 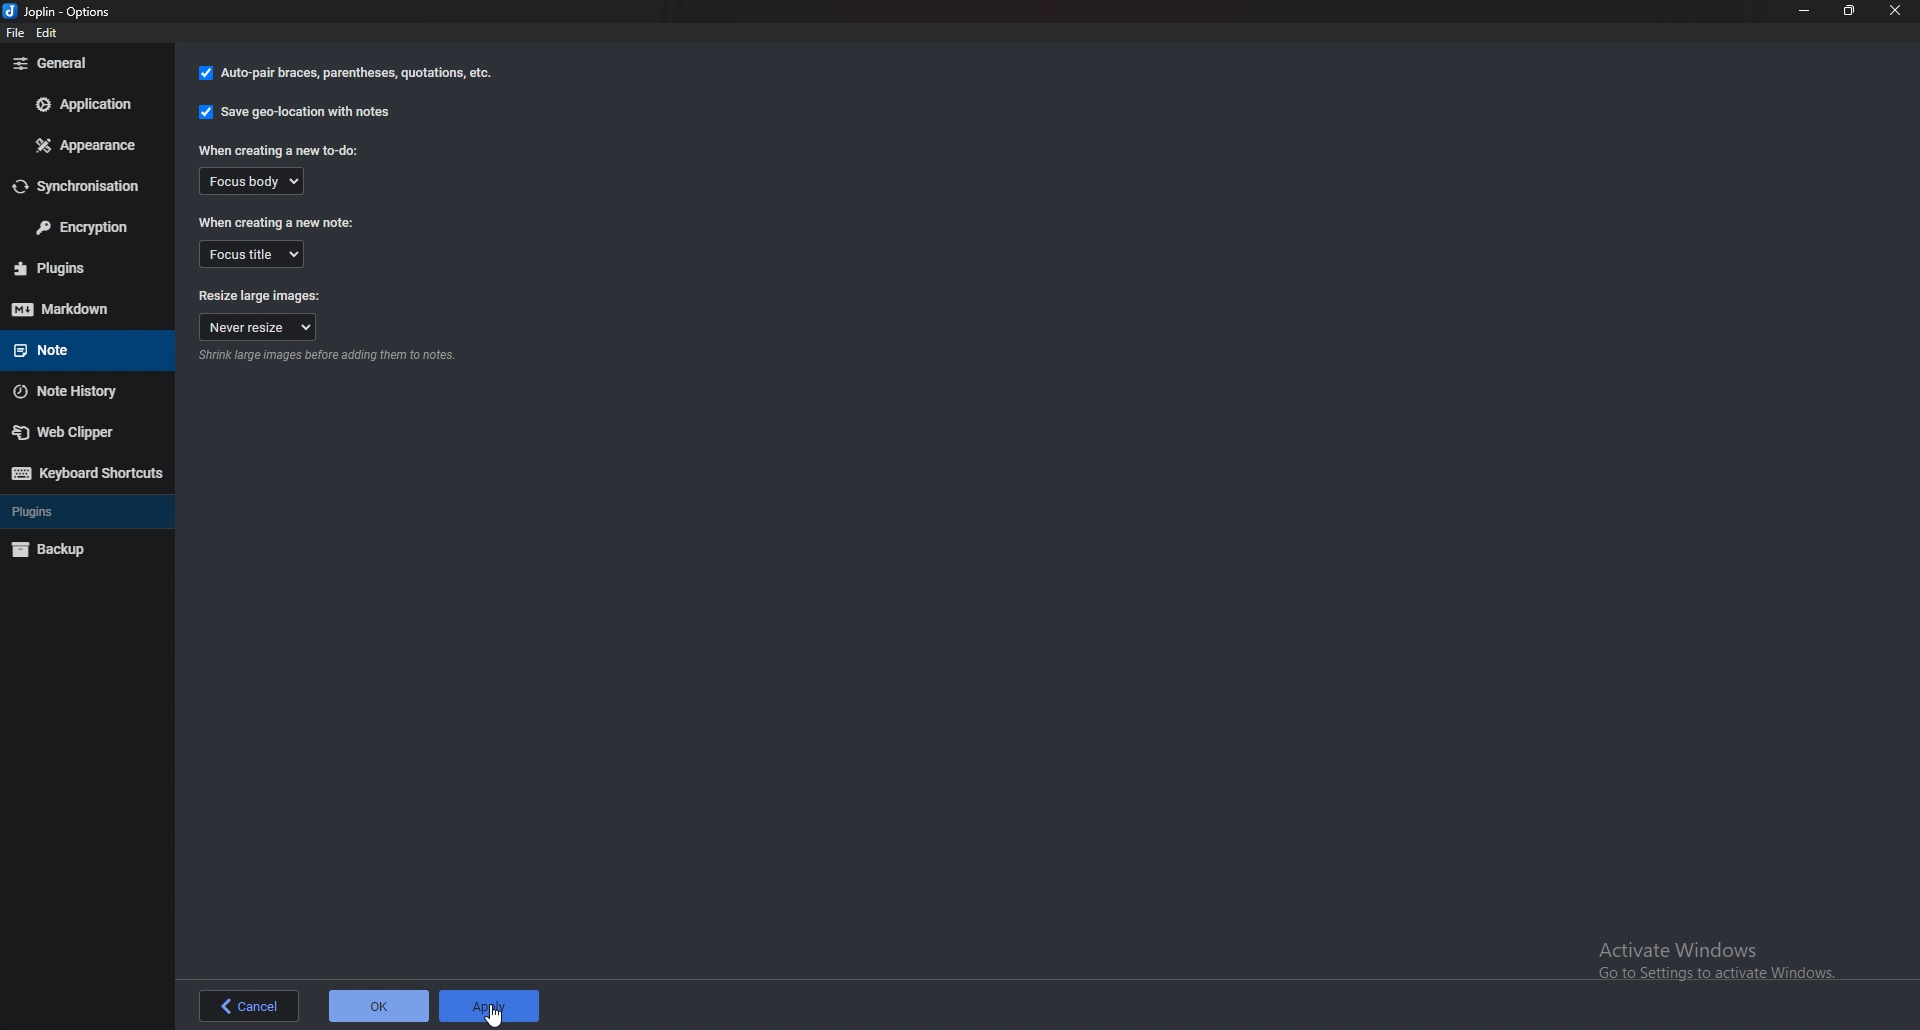 What do you see at coordinates (1806, 10) in the screenshot?
I see `Minimize` at bounding box center [1806, 10].